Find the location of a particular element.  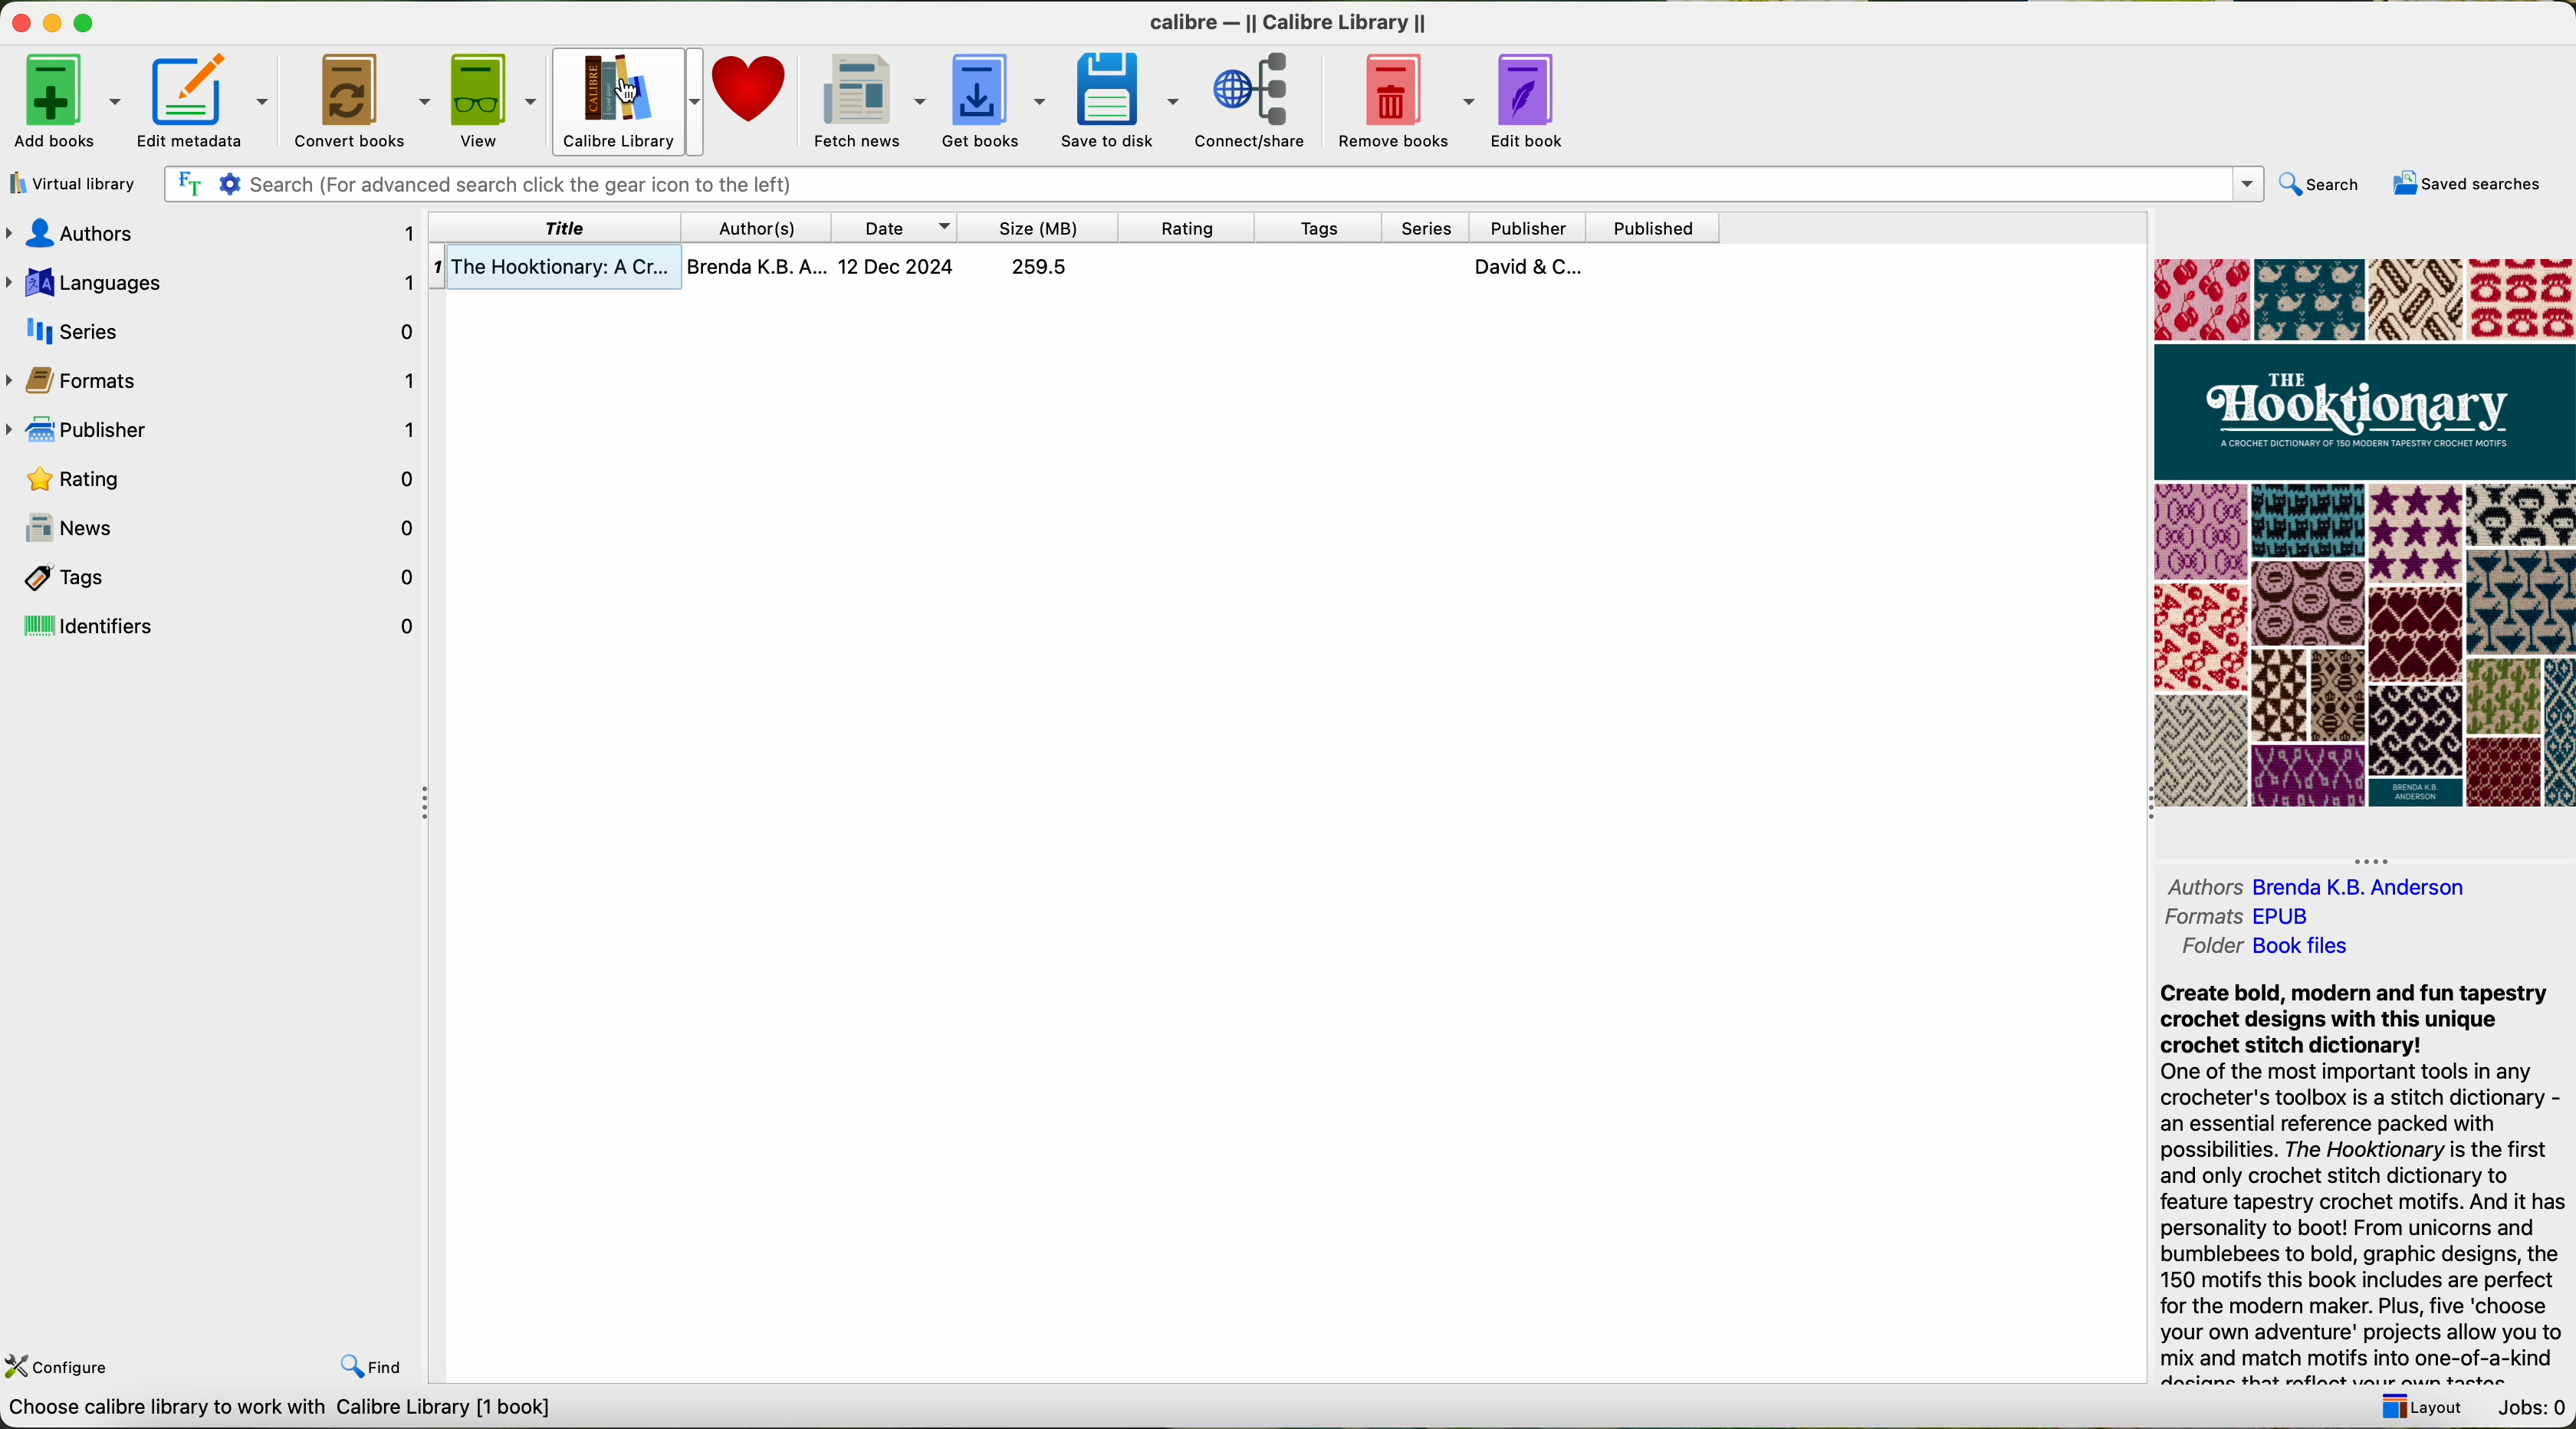

edit book is located at coordinates (1528, 99).